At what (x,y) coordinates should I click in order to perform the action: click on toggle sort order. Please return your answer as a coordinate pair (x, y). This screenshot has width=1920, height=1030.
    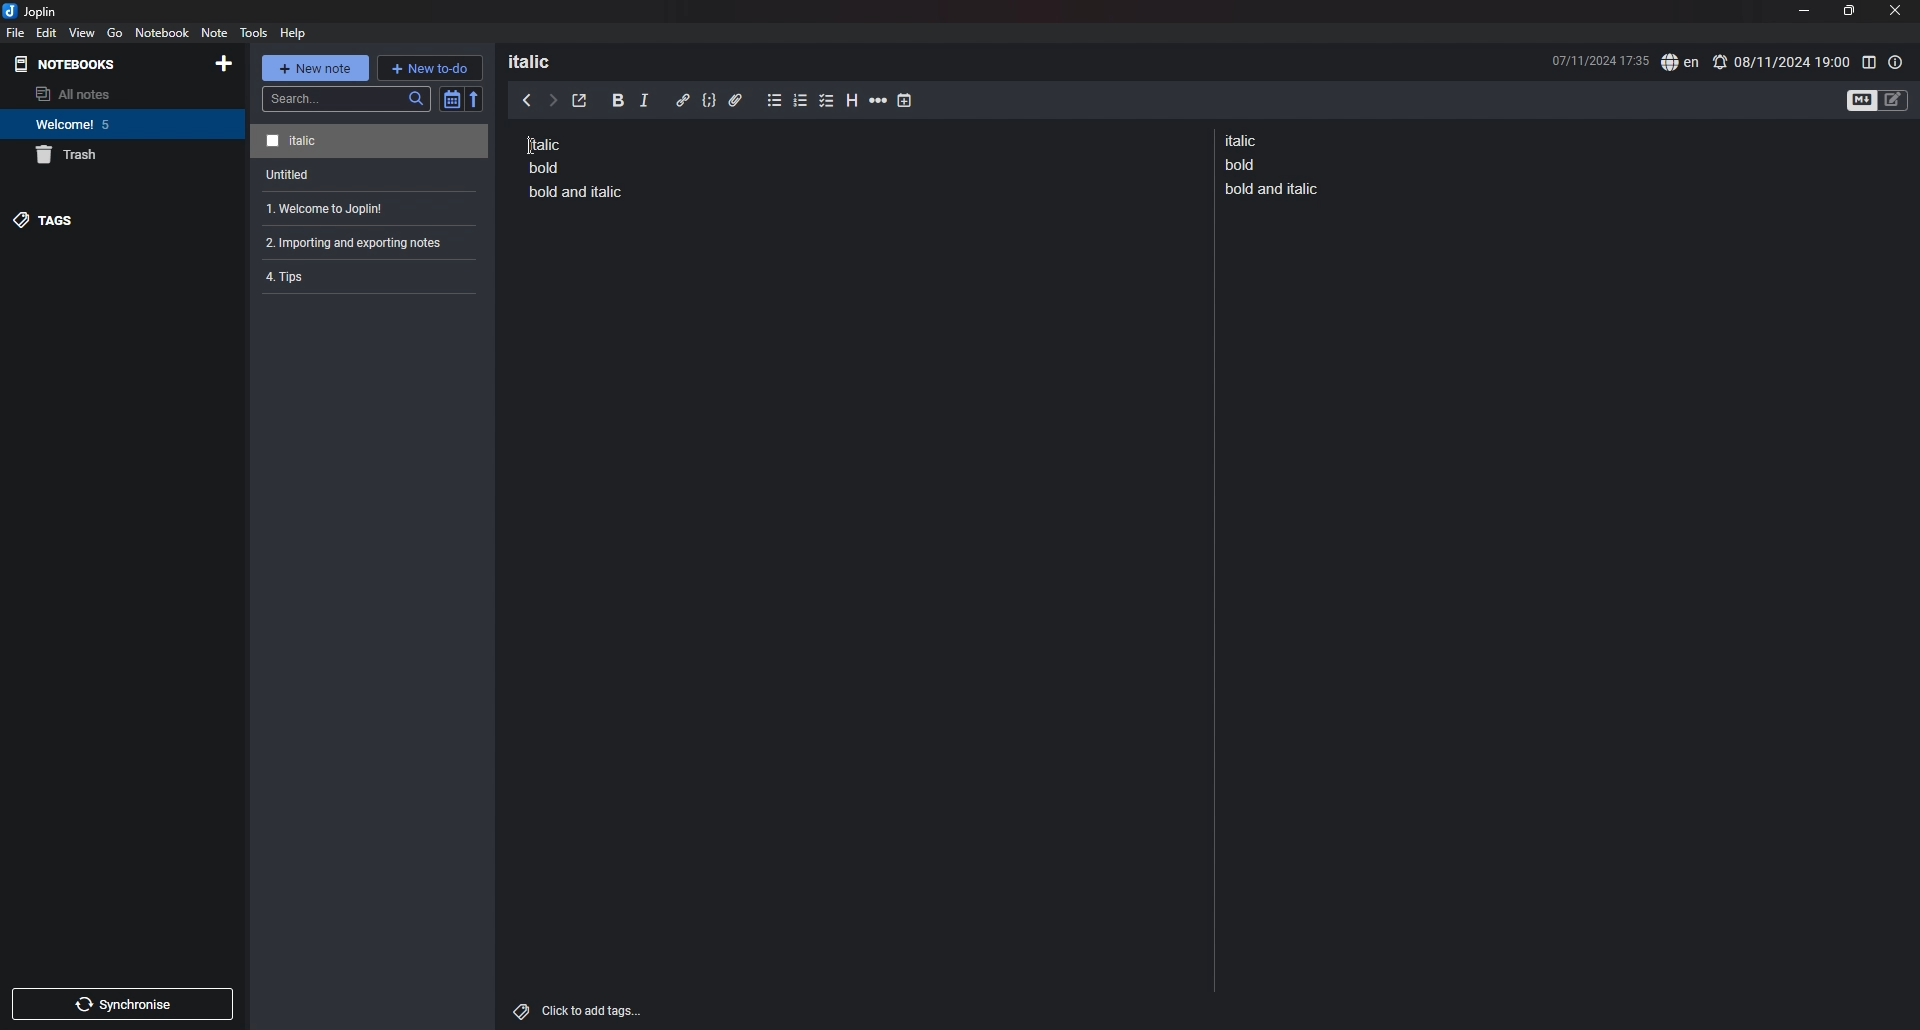
    Looking at the image, I should click on (451, 99).